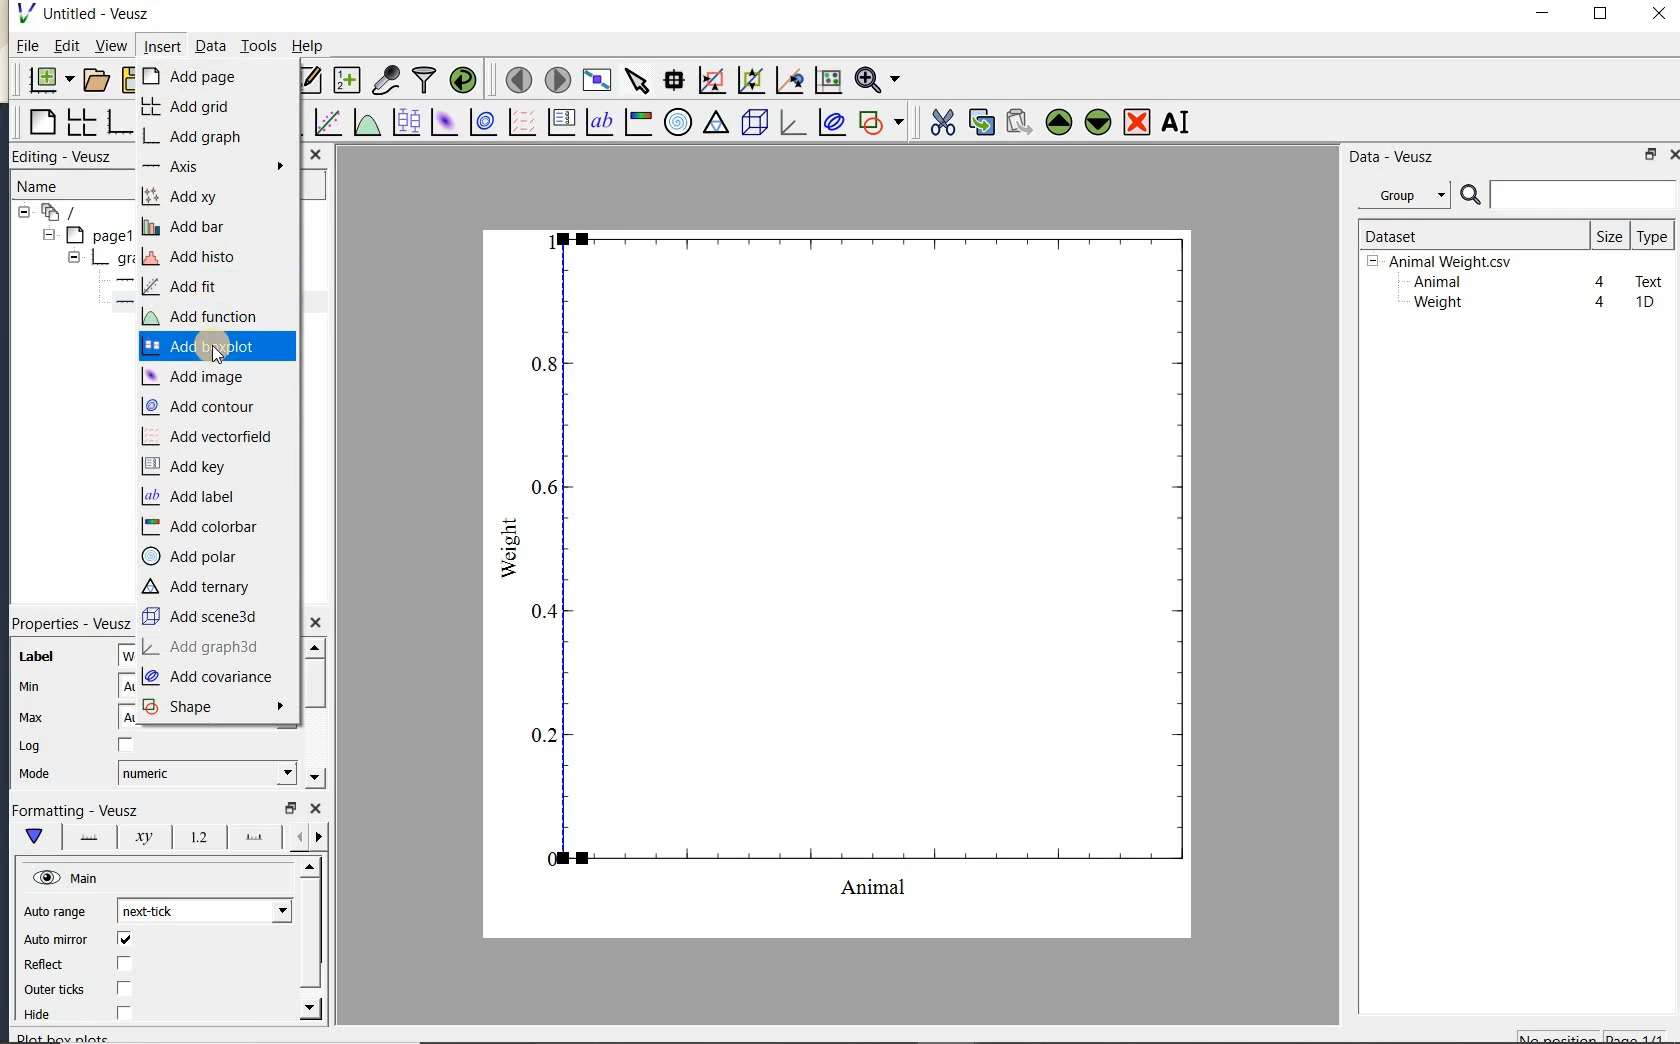  Describe the element at coordinates (32, 687) in the screenshot. I see `Min` at that location.